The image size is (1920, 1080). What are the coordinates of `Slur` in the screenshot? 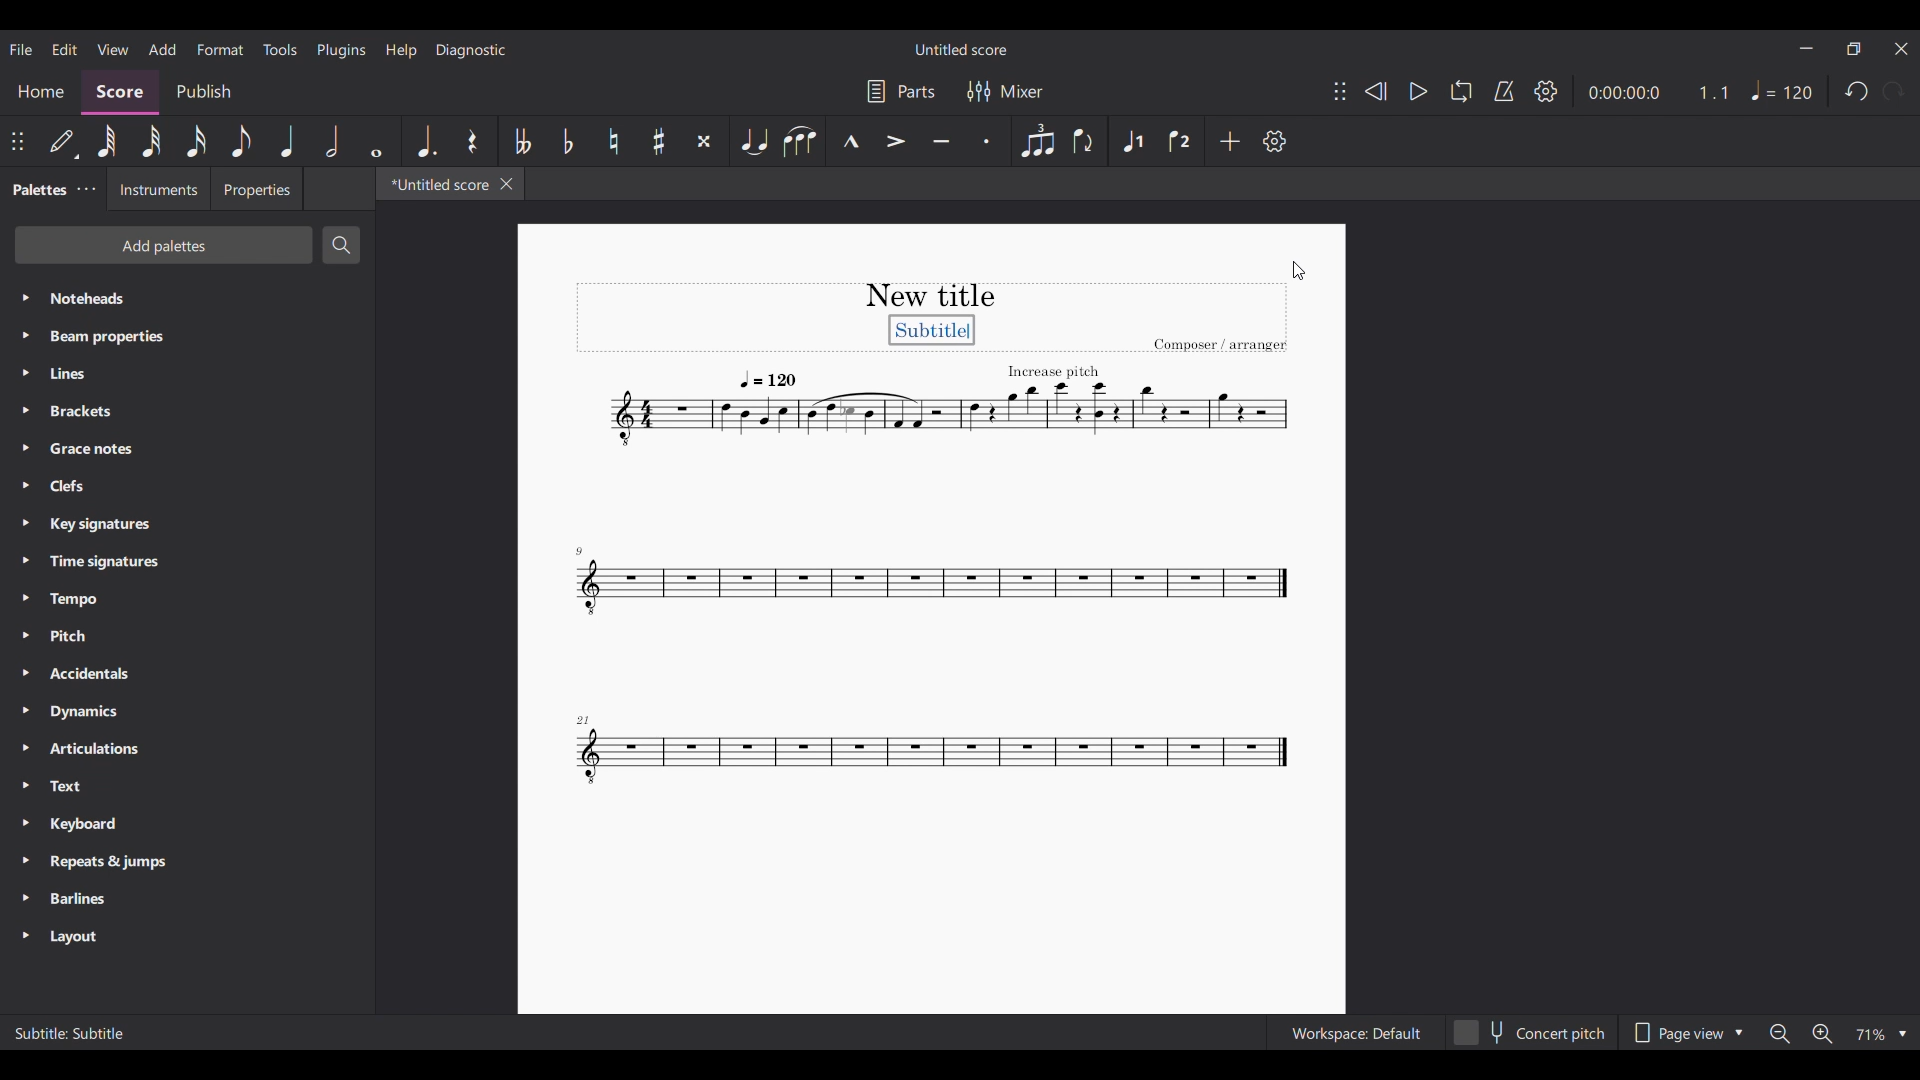 It's located at (800, 141).